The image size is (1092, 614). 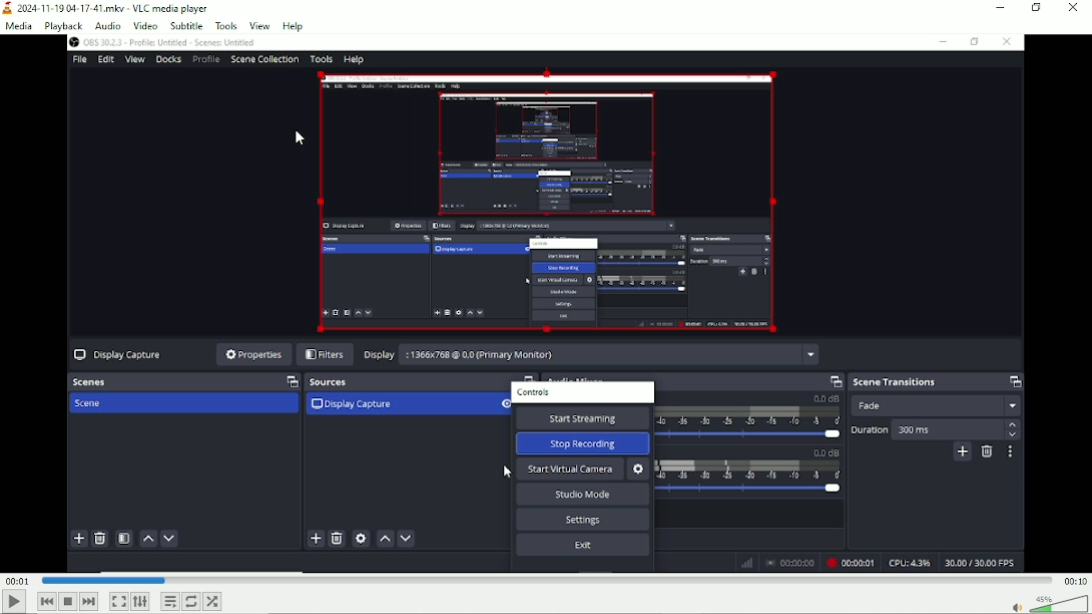 What do you see at coordinates (107, 9) in the screenshot?
I see `title` at bounding box center [107, 9].